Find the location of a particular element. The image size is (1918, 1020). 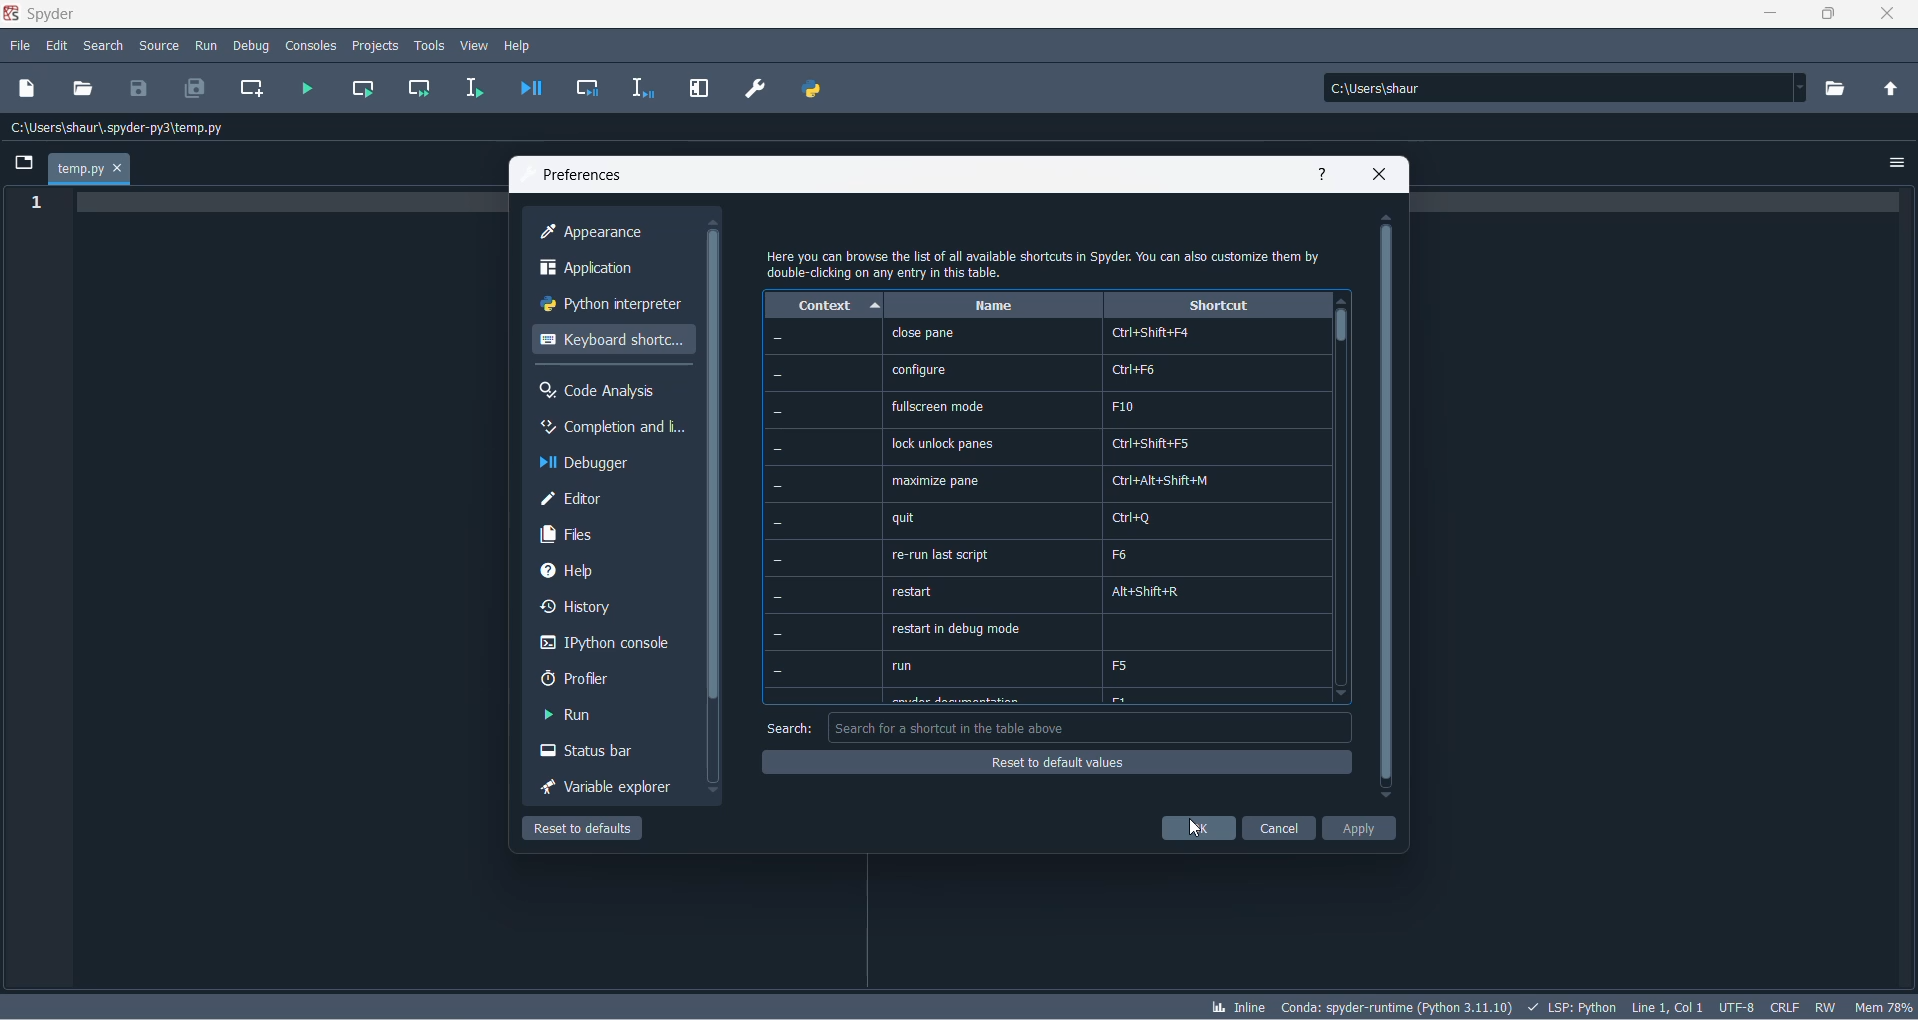

Ctrl+Alt+Shift+M is located at coordinates (1161, 481).